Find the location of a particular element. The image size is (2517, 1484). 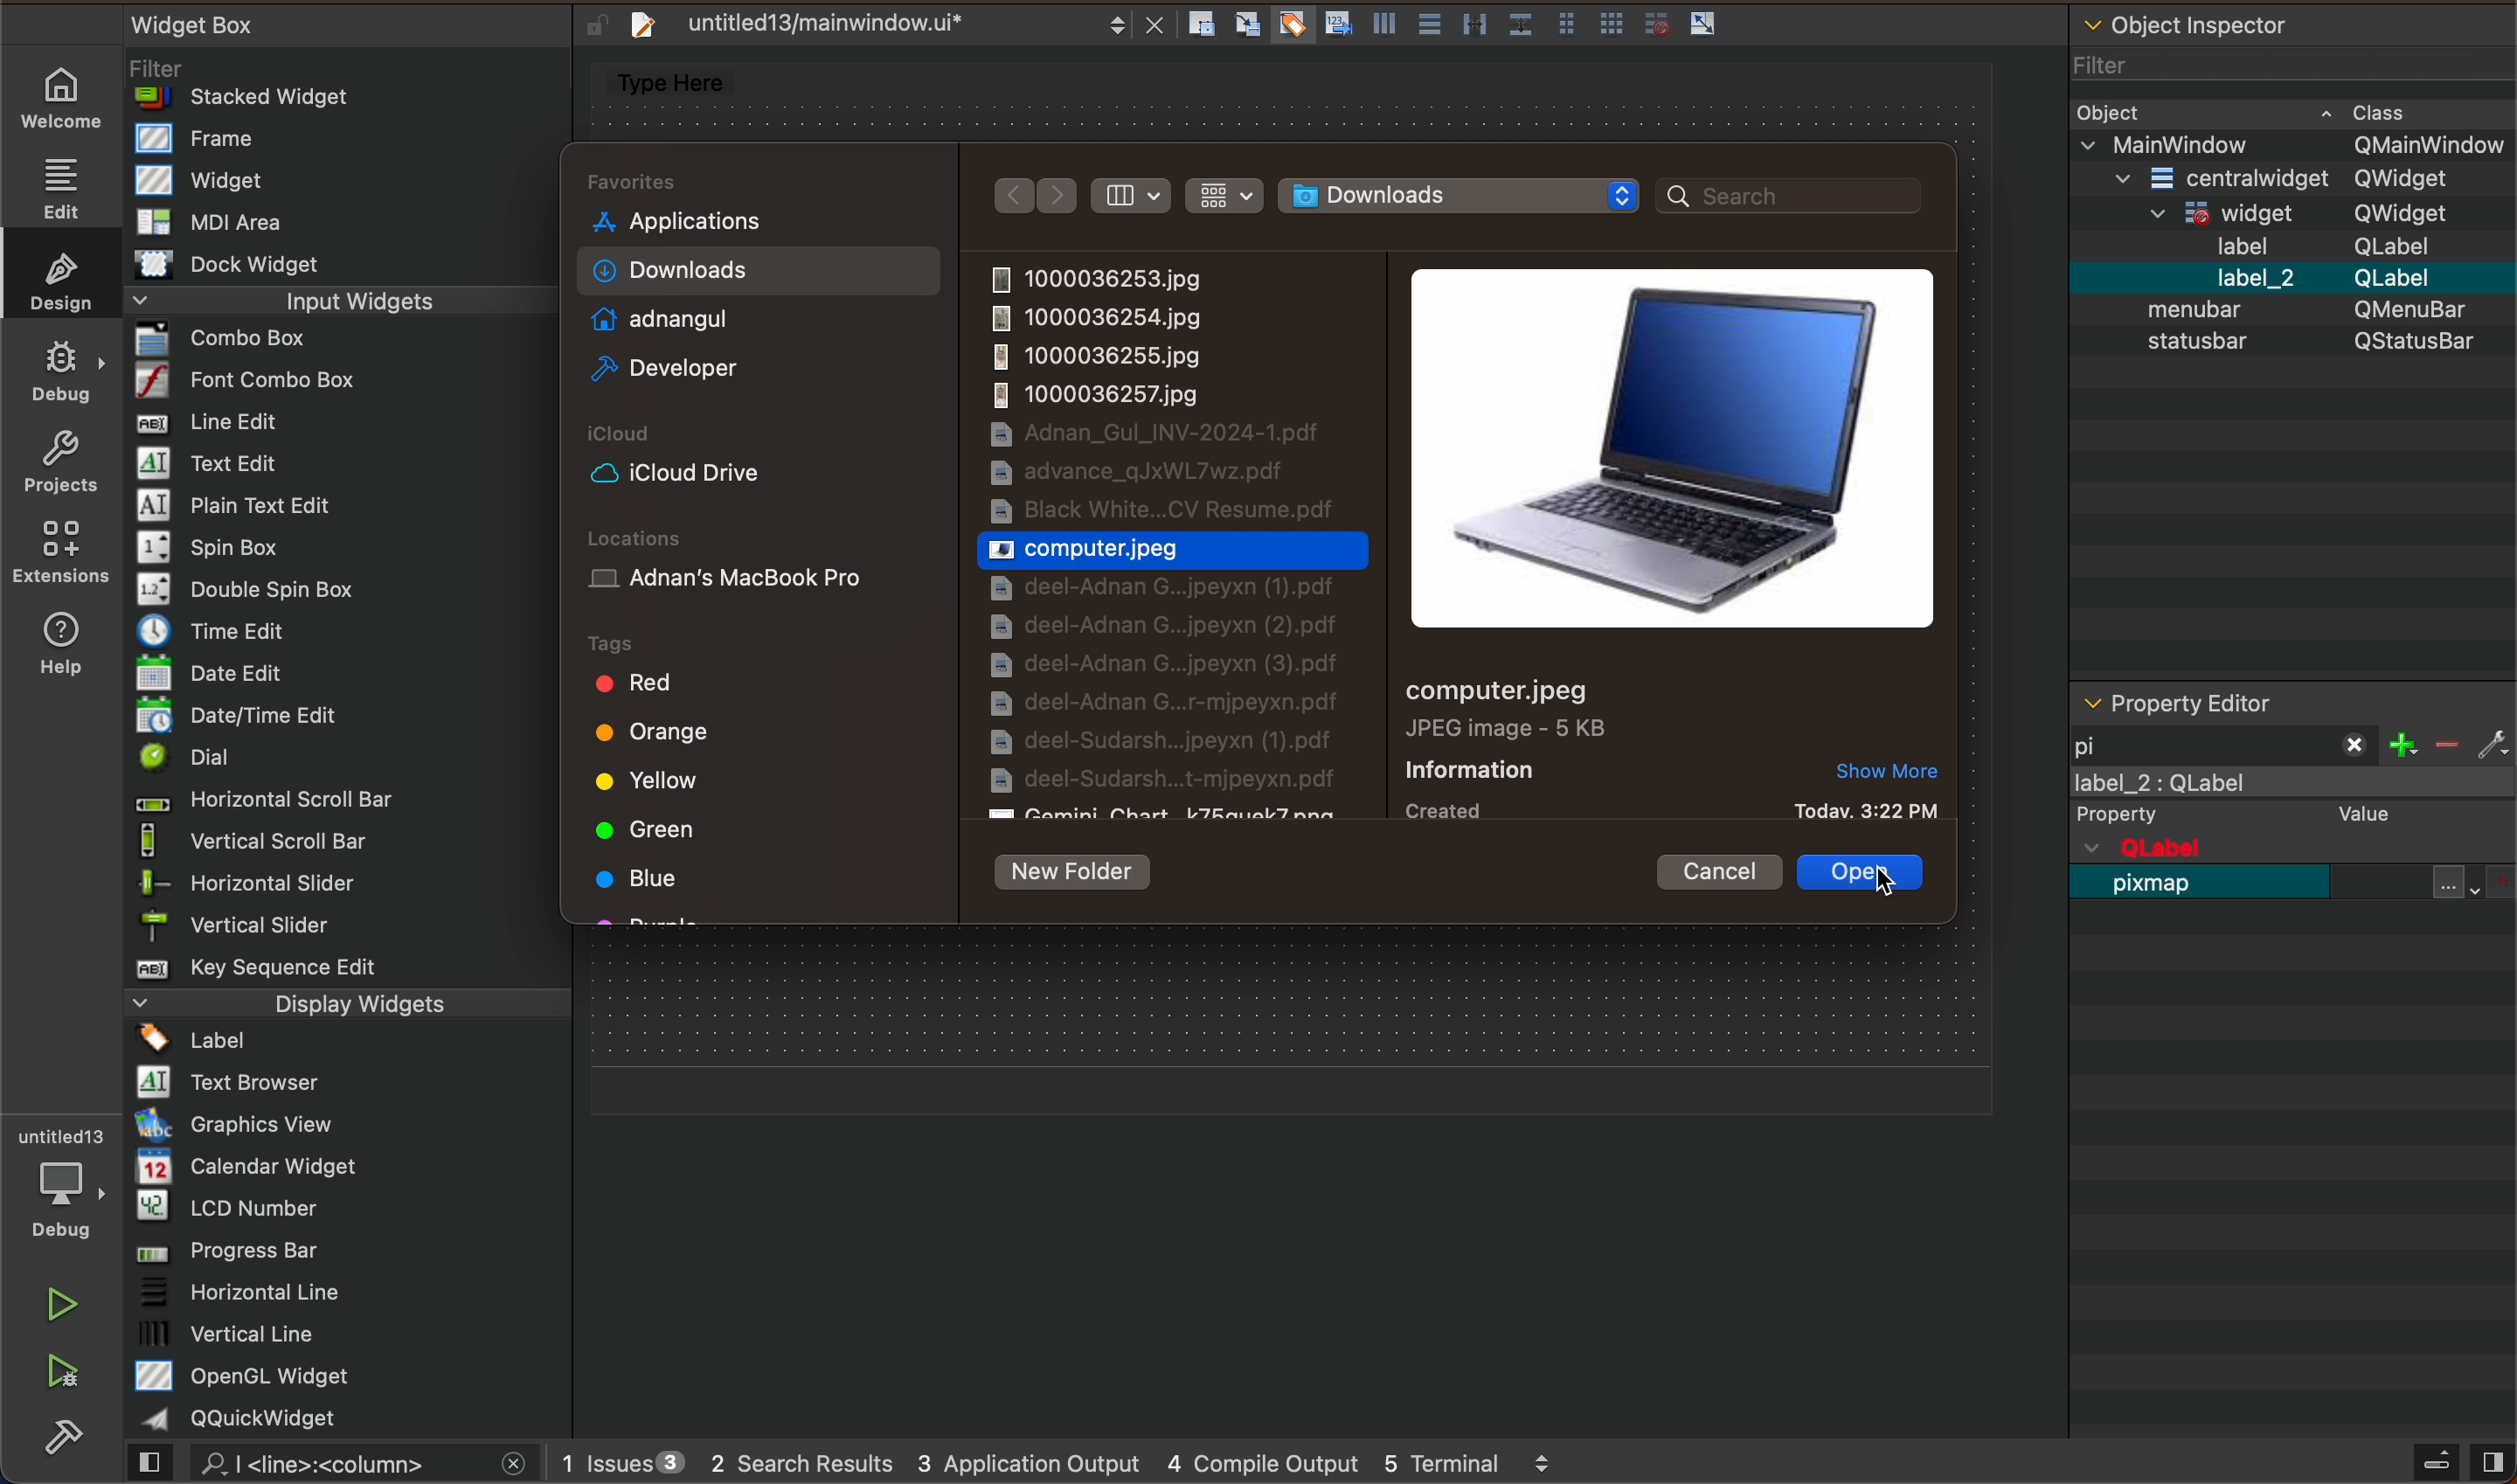

debugger is located at coordinates (59, 1180).